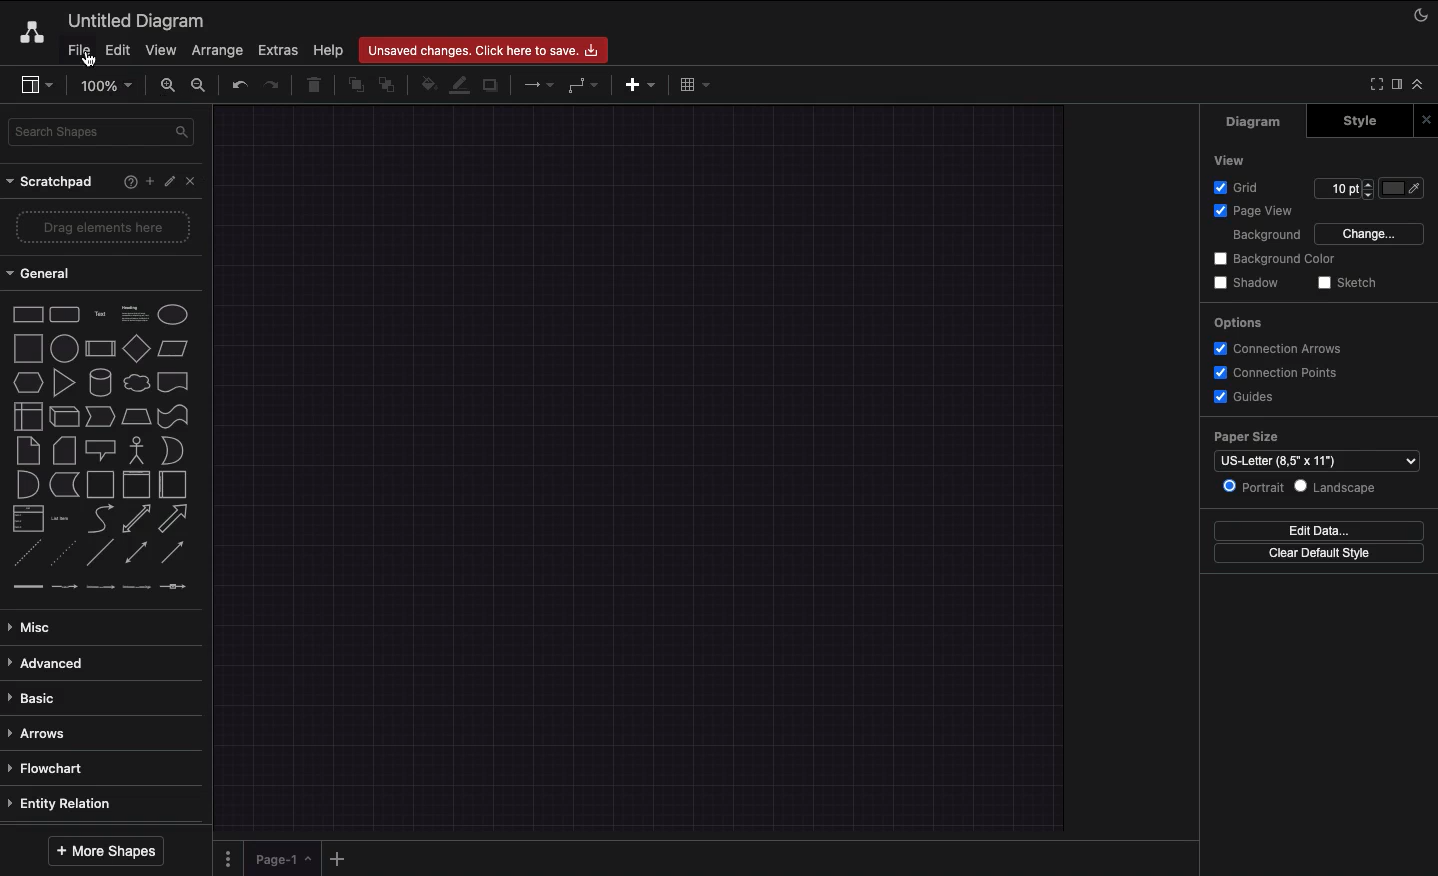 This screenshot has width=1438, height=876. What do you see at coordinates (167, 86) in the screenshot?
I see `Zoom in` at bounding box center [167, 86].